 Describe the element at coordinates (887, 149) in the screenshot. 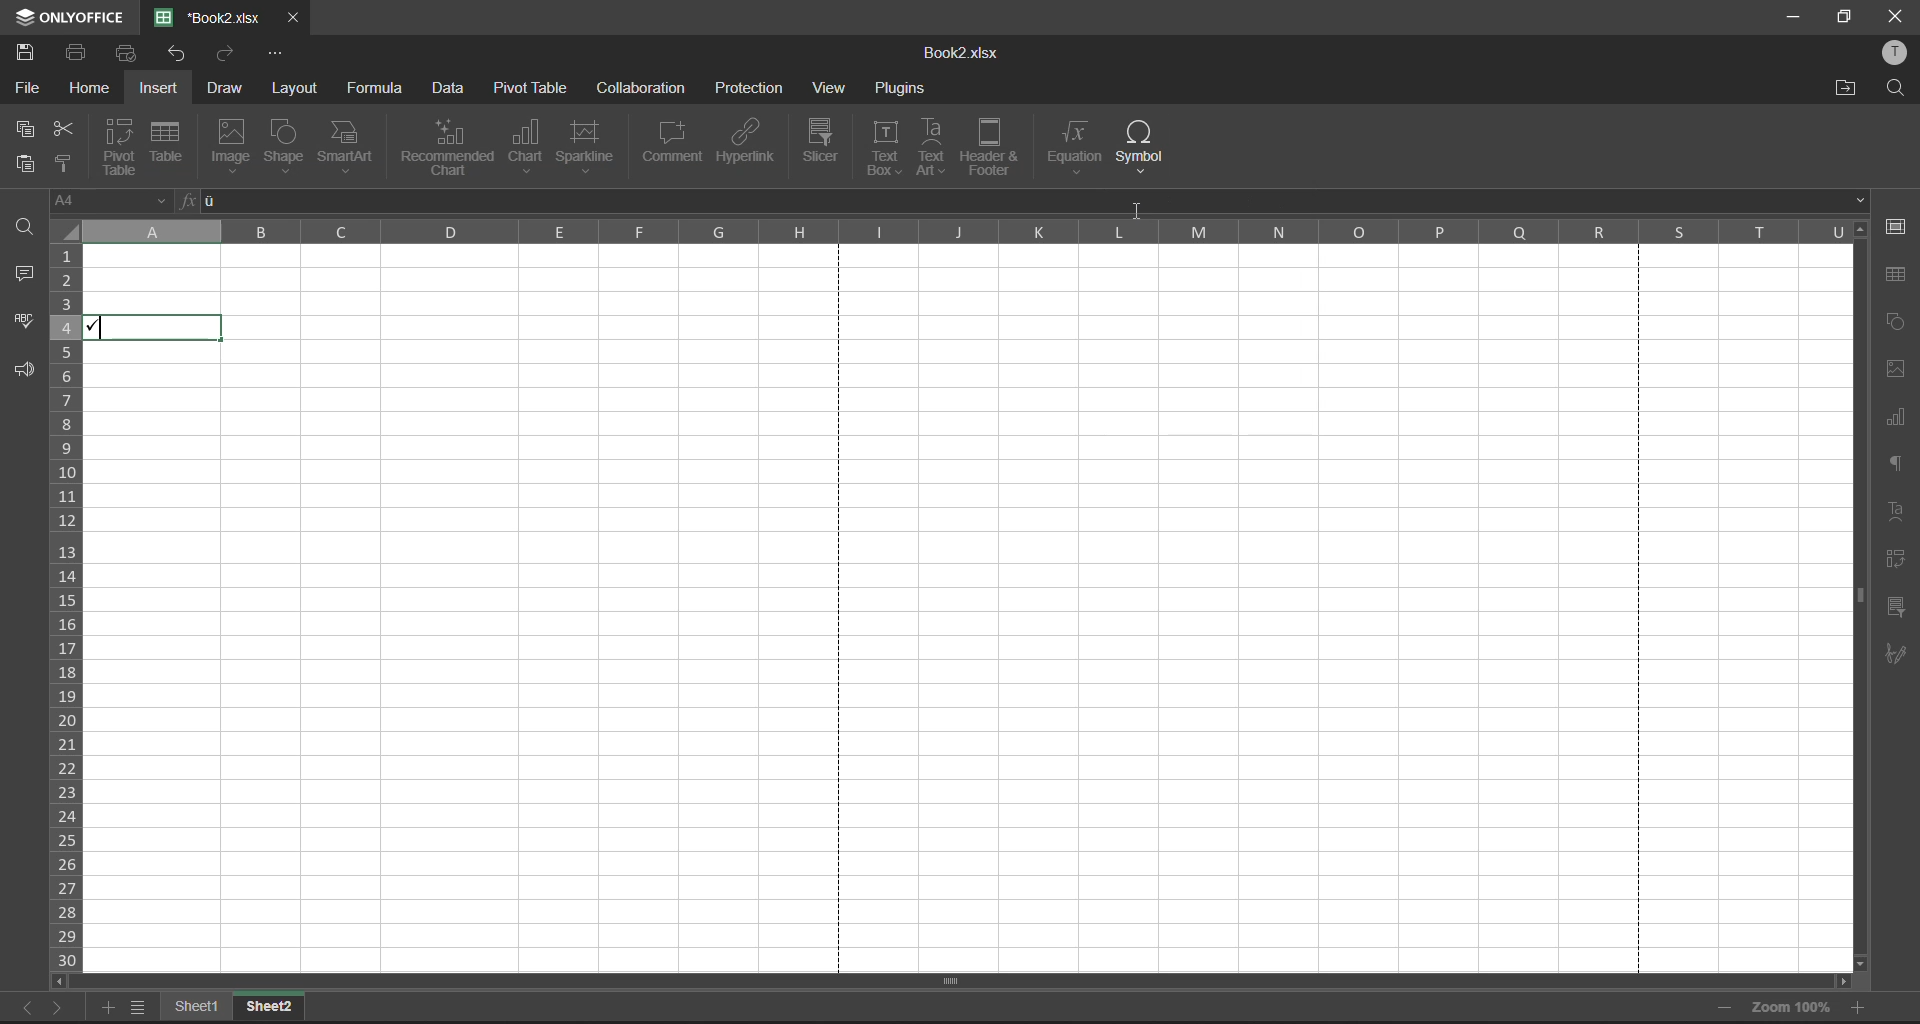

I see `text box` at that location.